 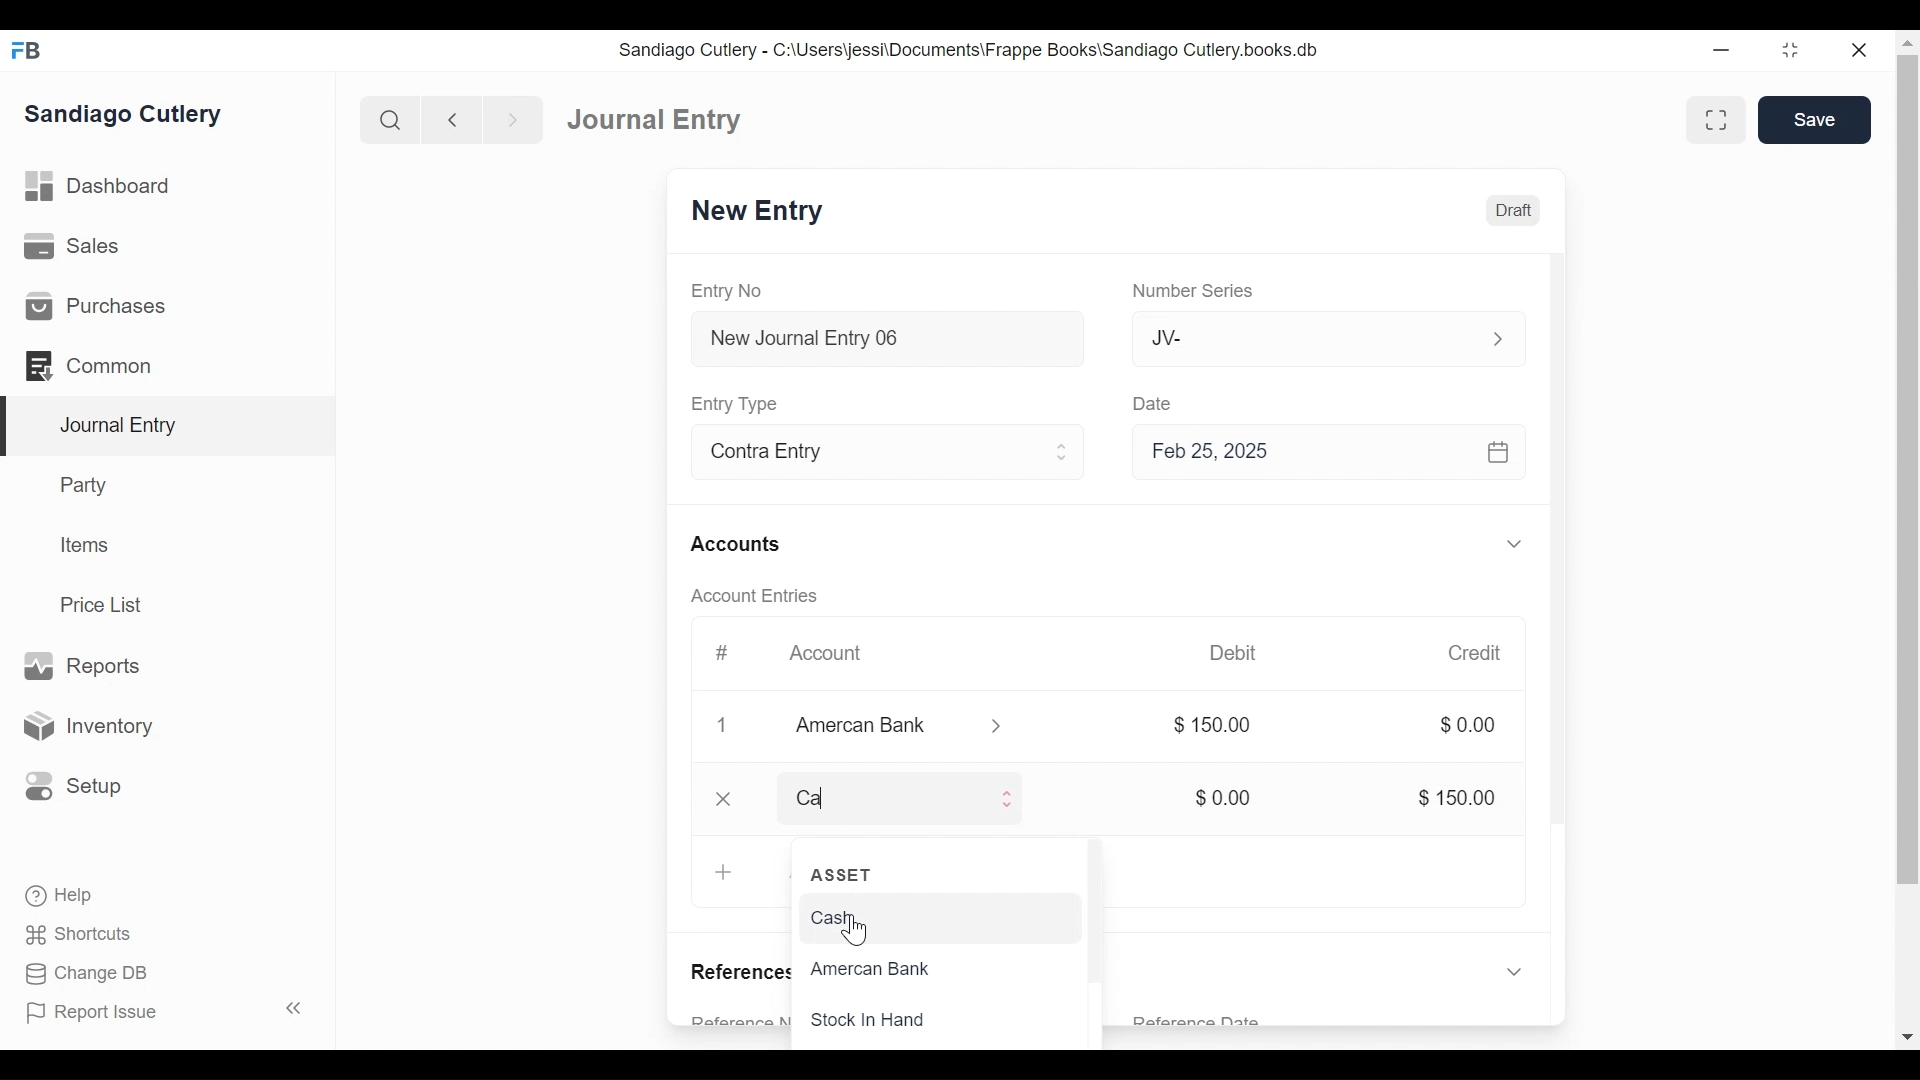 What do you see at coordinates (873, 1018) in the screenshot?
I see `Stock In Hand` at bounding box center [873, 1018].